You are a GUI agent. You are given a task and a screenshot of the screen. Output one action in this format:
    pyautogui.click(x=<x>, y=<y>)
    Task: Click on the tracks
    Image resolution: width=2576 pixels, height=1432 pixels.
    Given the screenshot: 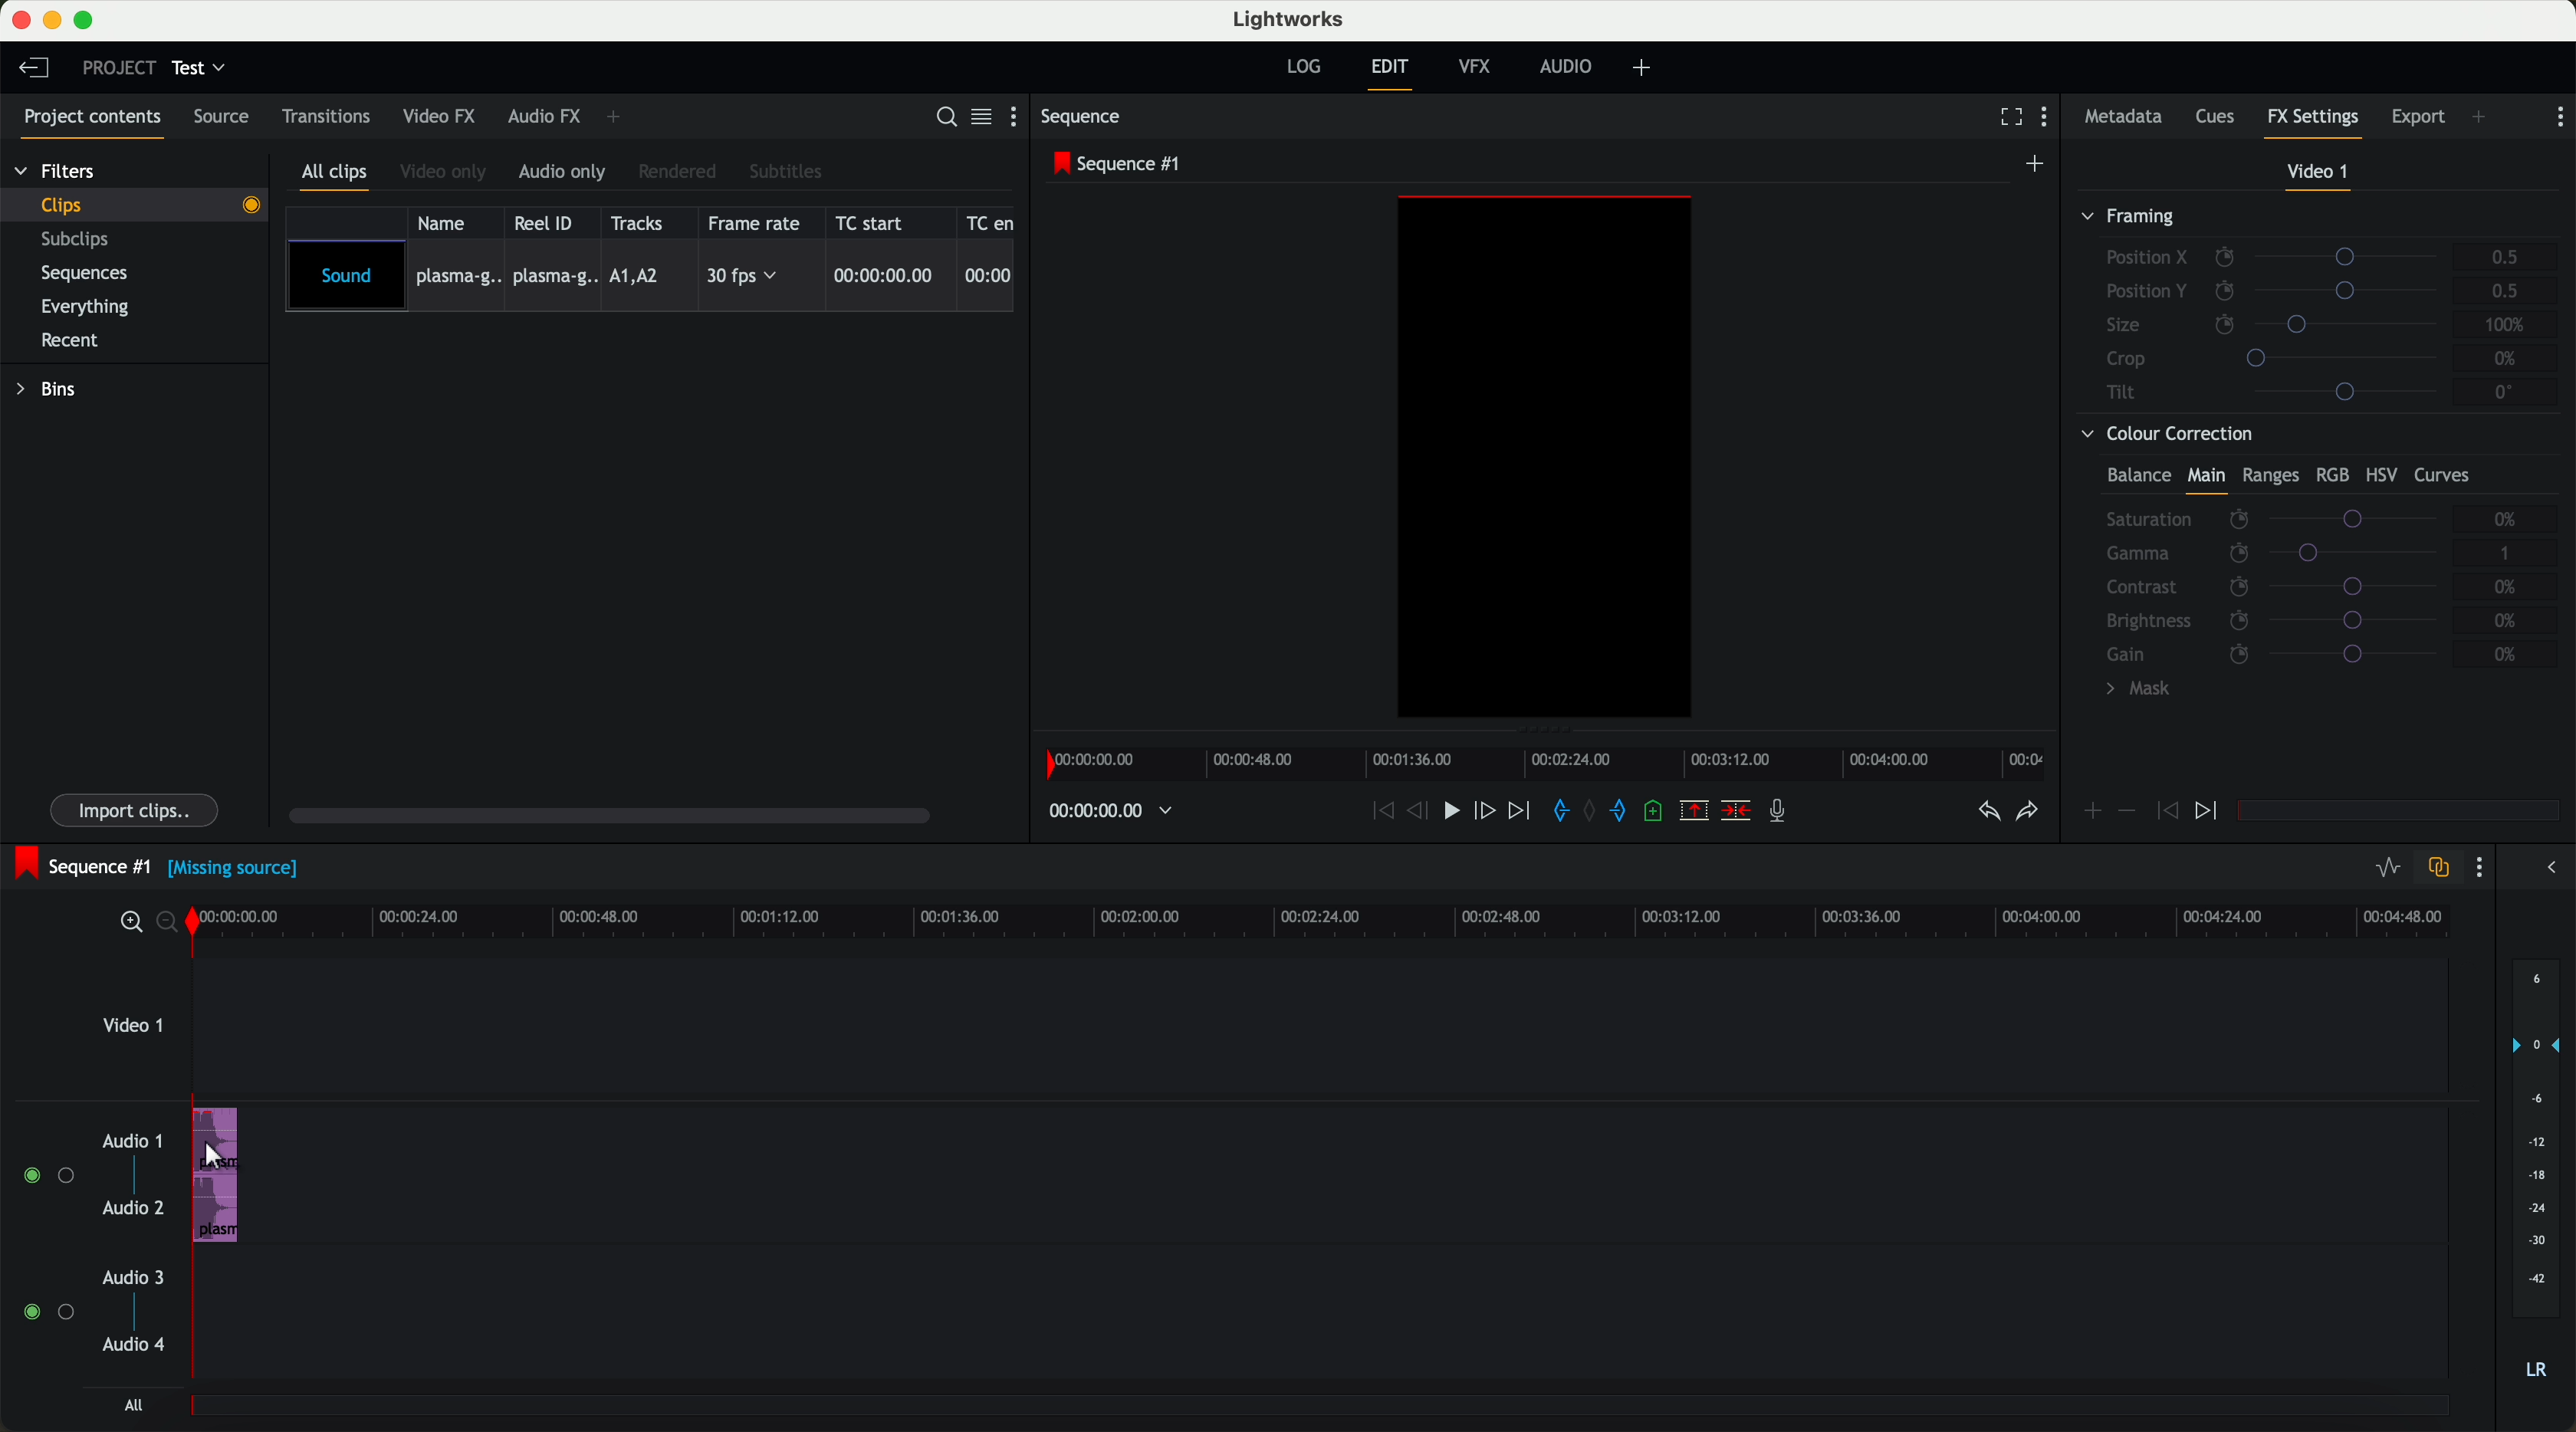 What is the action you would take?
    pyautogui.click(x=641, y=222)
    